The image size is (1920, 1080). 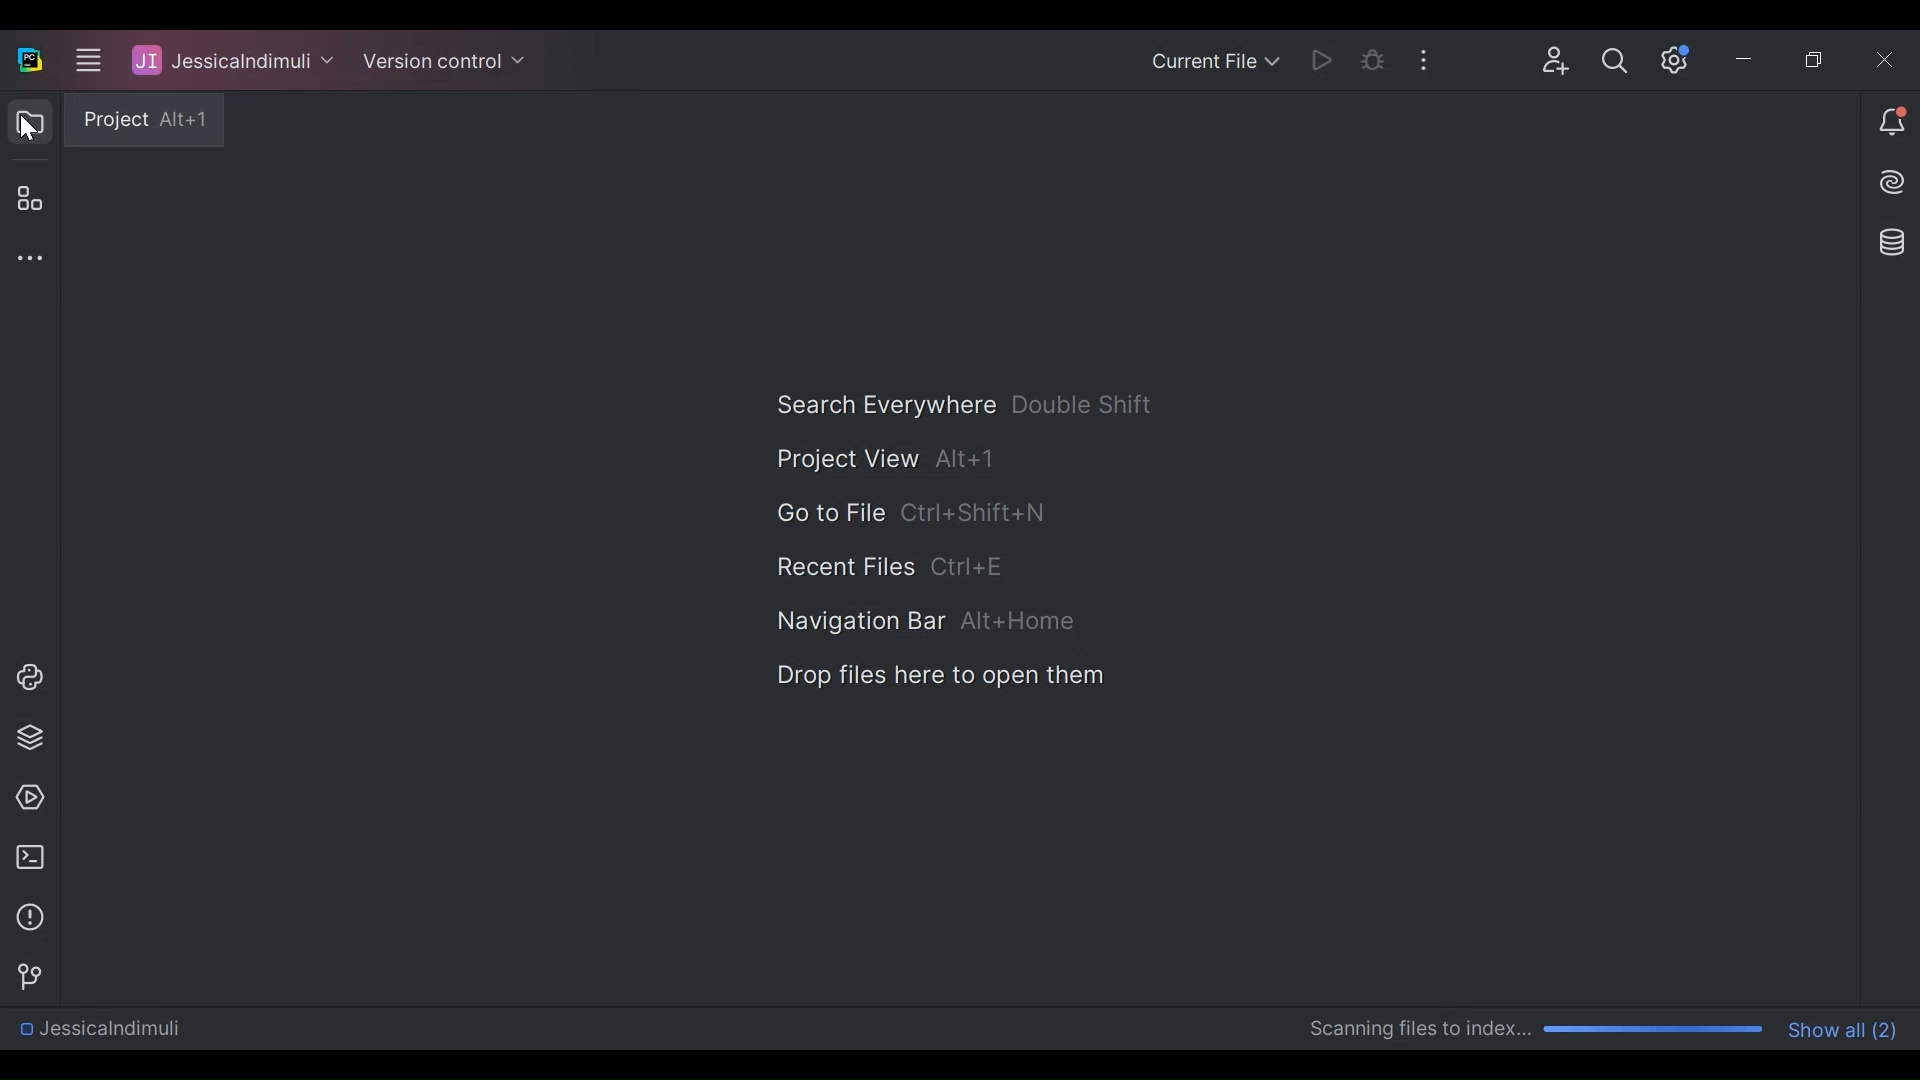 I want to click on Notifications, so click(x=1891, y=126).